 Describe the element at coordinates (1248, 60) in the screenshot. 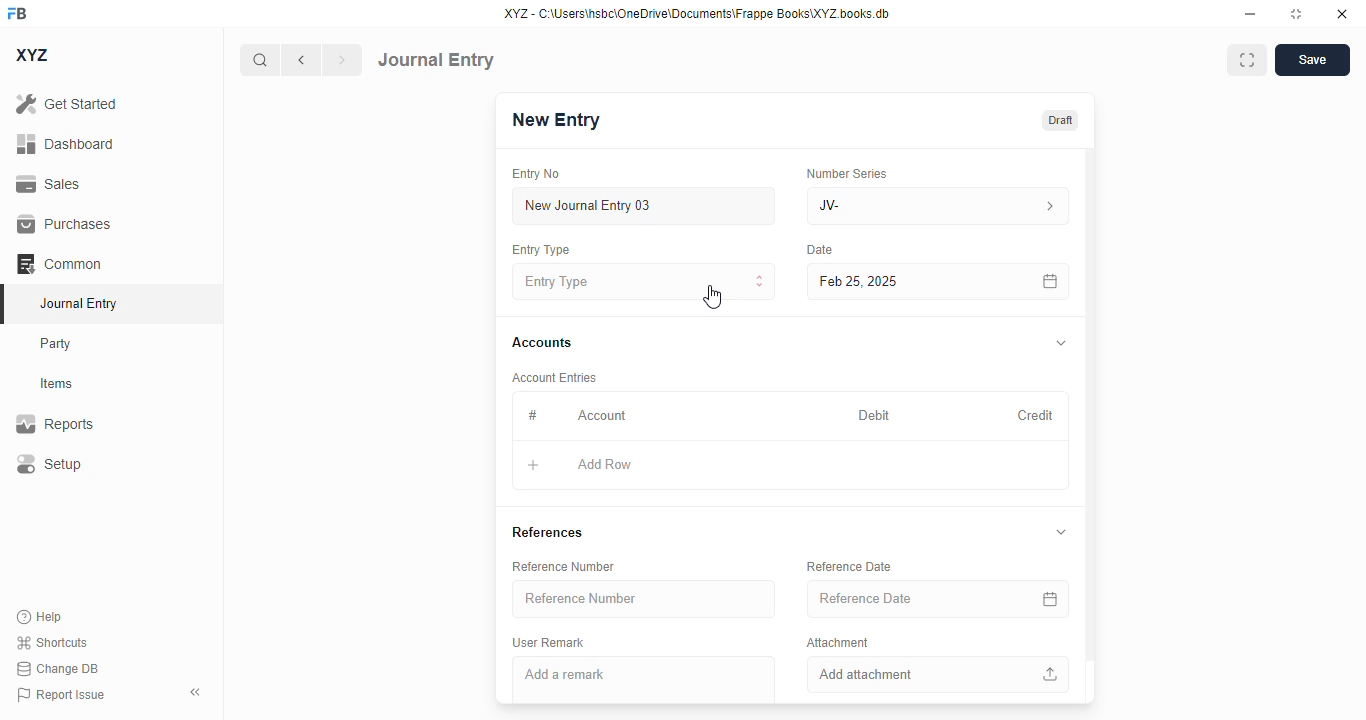

I see `toggle between form and full width` at that location.